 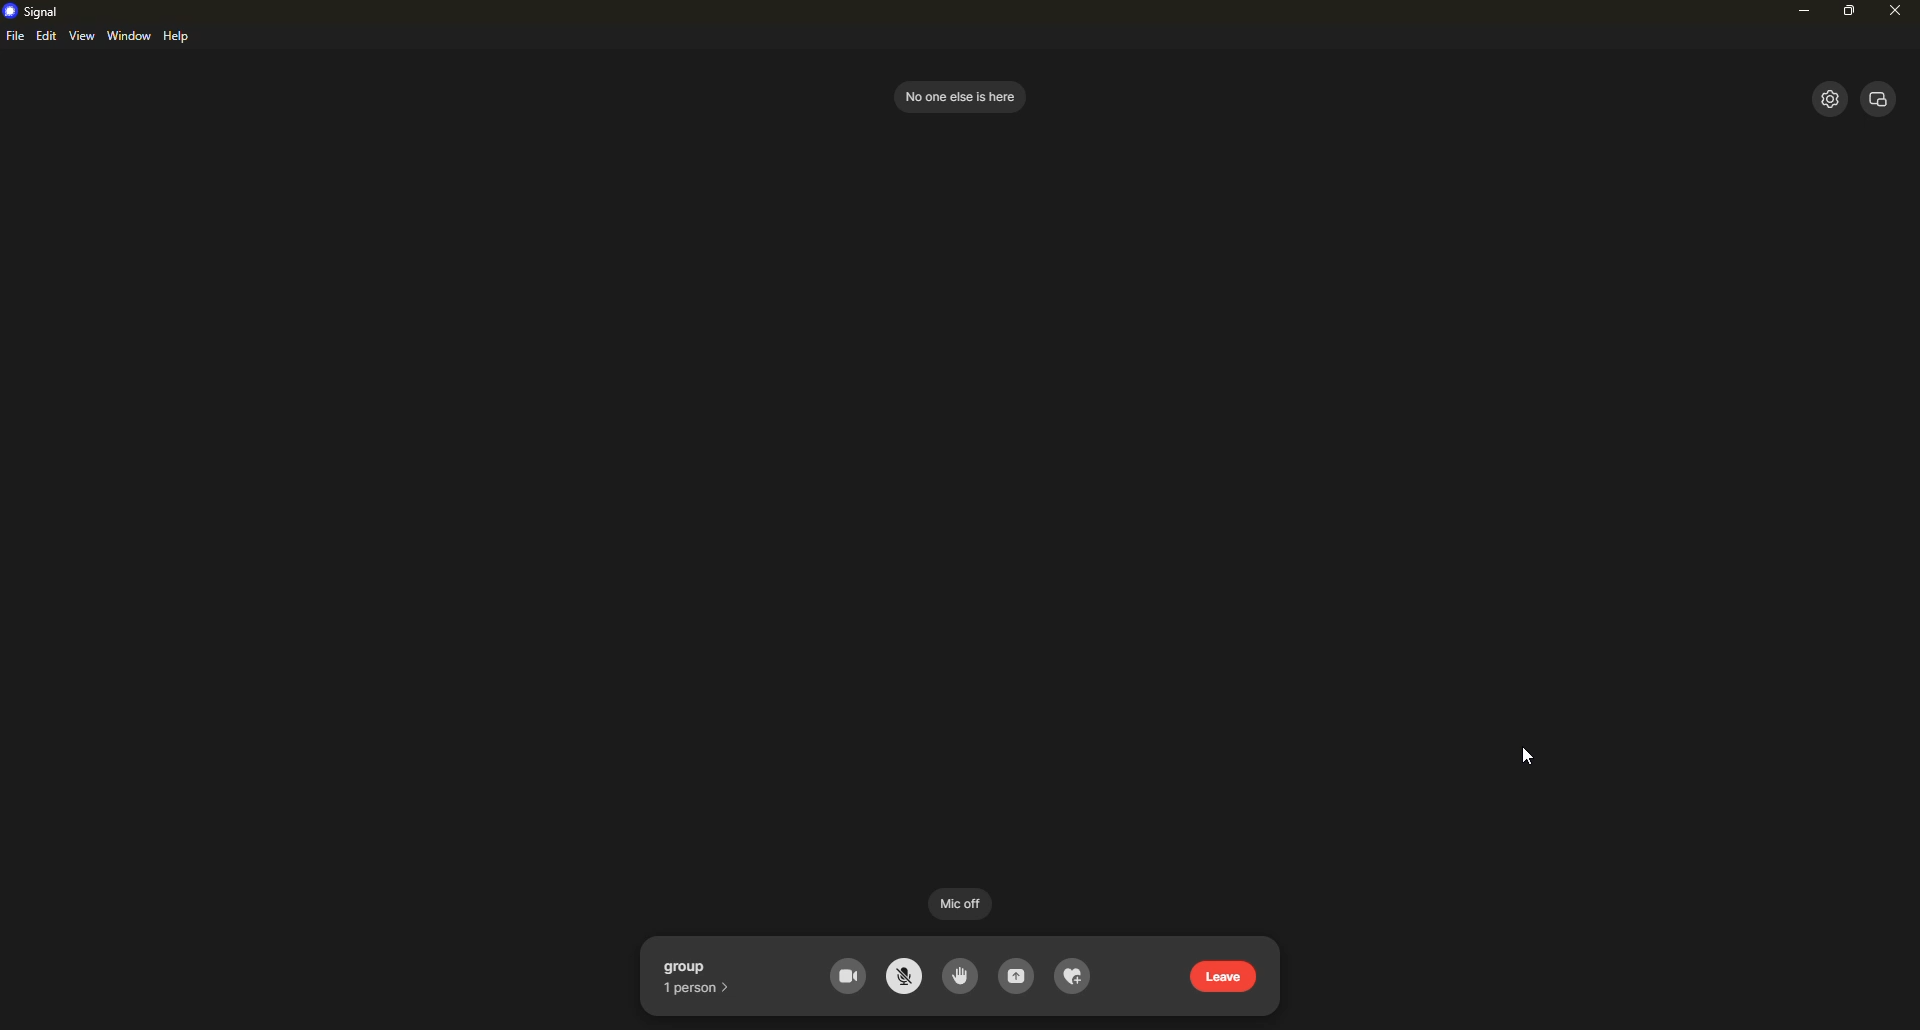 What do you see at coordinates (180, 37) in the screenshot?
I see `help` at bounding box center [180, 37].